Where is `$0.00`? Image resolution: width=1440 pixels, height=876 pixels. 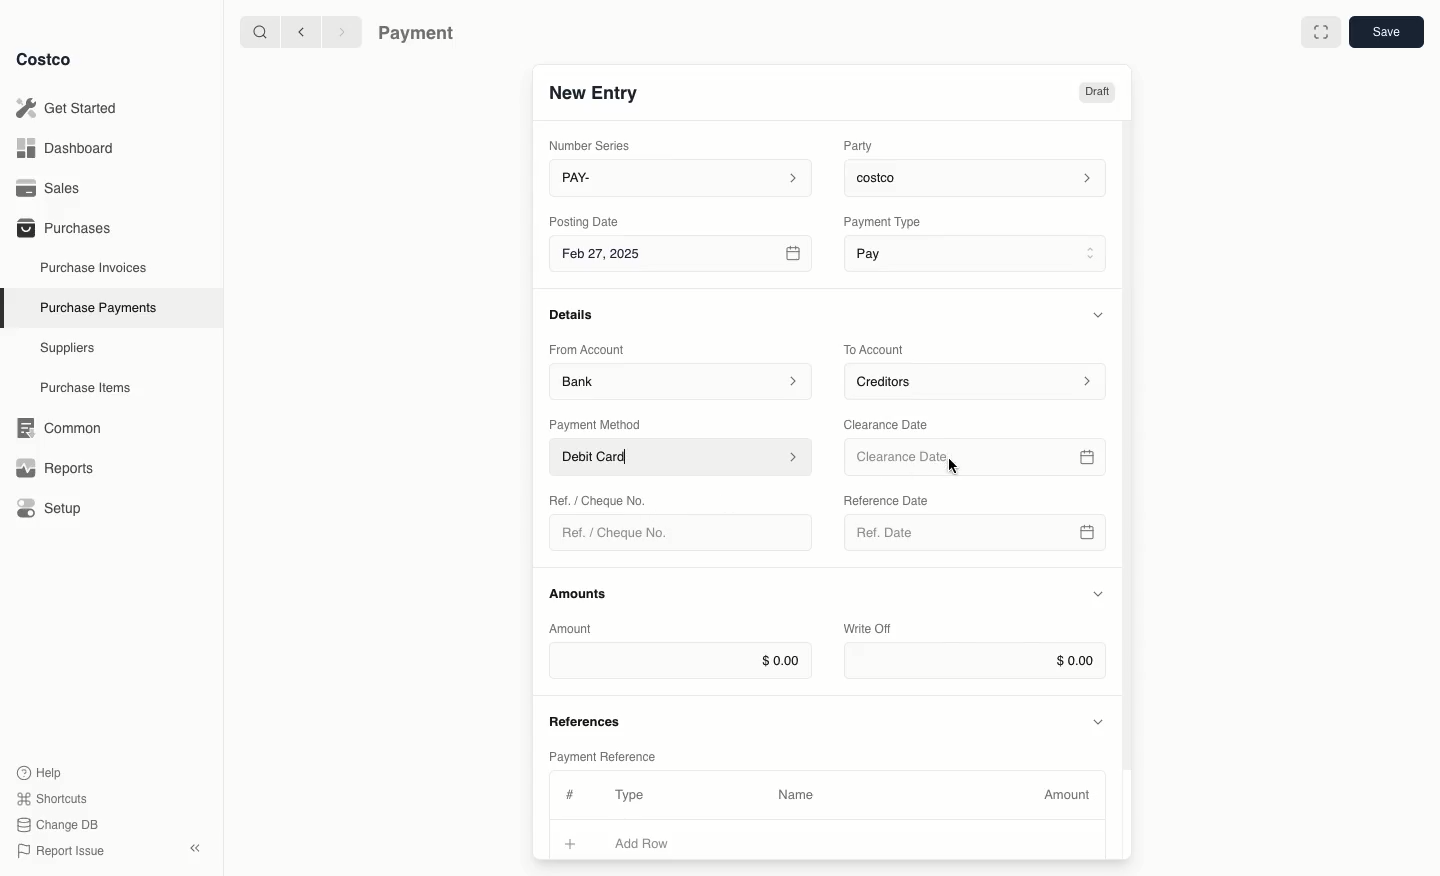
$0.00 is located at coordinates (680, 660).